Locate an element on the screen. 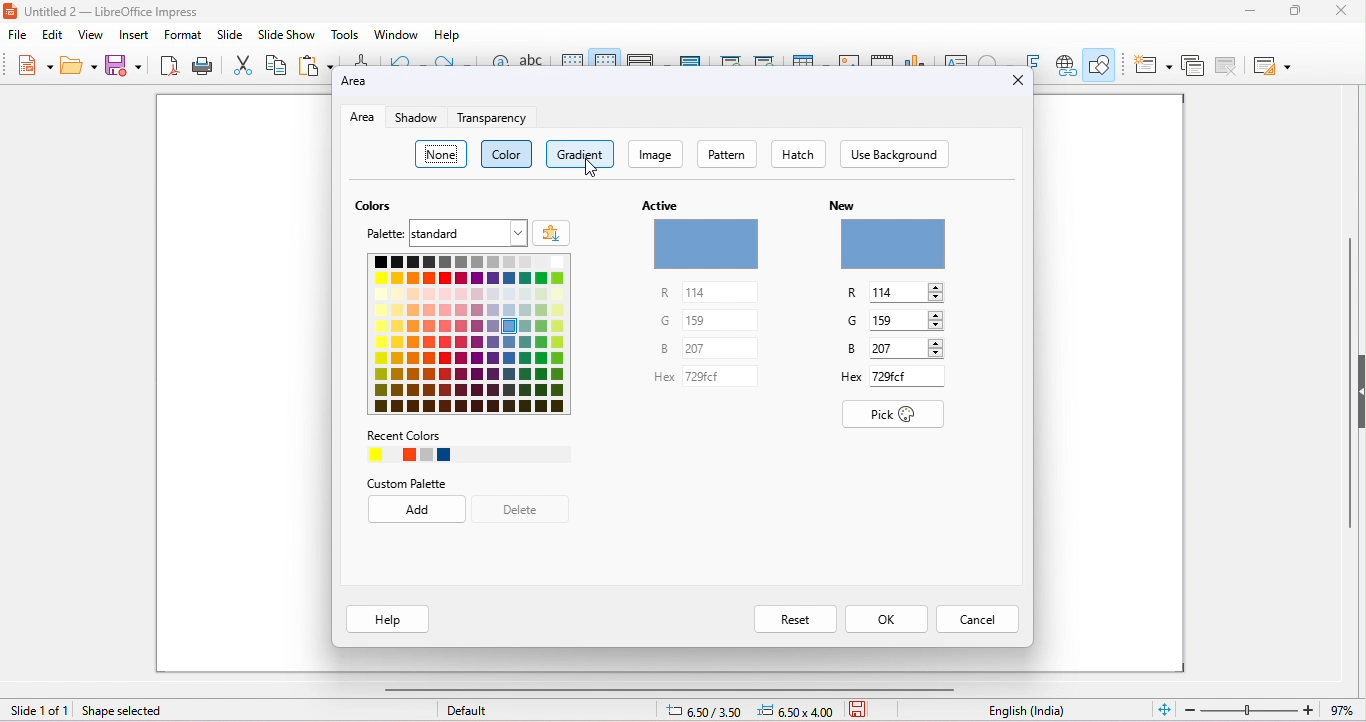  maximize is located at coordinates (1298, 11).